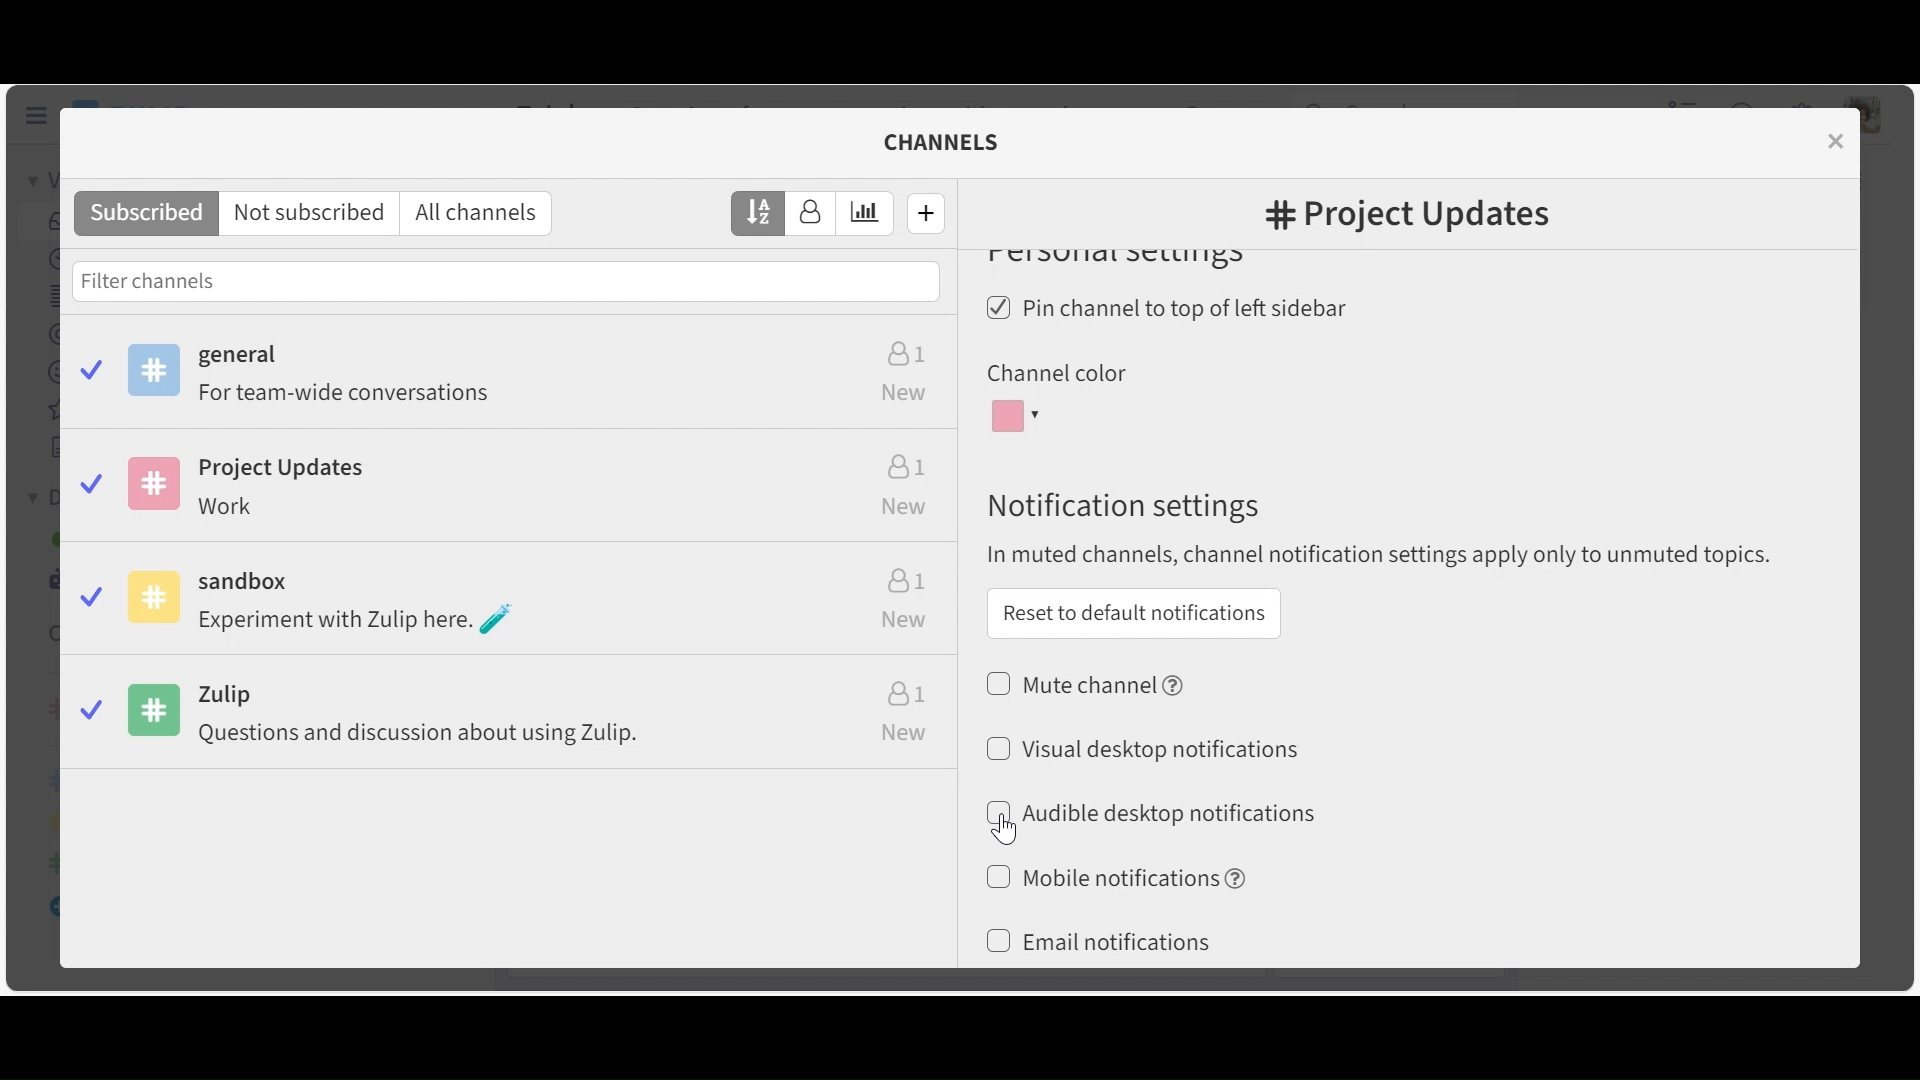 This screenshot has height=1080, width=1920. What do you see at coordinates (1388, 556) in the screenshot?
I see `In muted channels, channel notification settings apply to only to unmuted topics` at bounding box center [1388, 556].